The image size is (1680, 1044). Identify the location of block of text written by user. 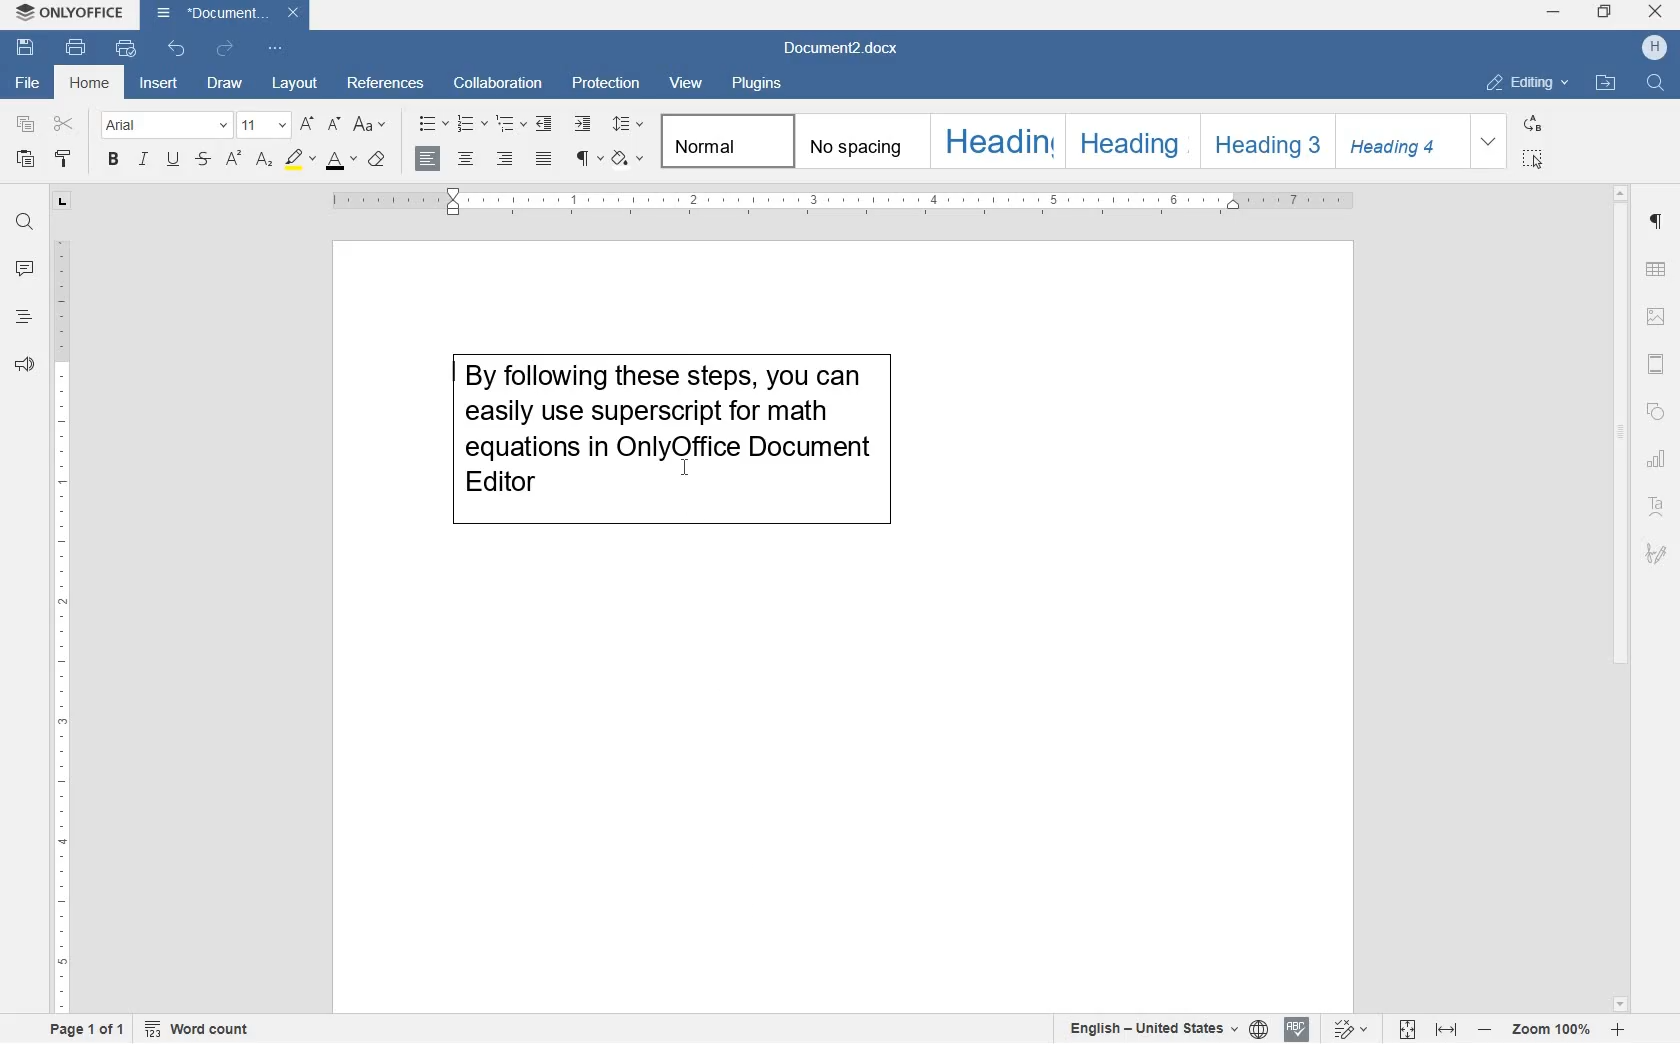
(652, 455).